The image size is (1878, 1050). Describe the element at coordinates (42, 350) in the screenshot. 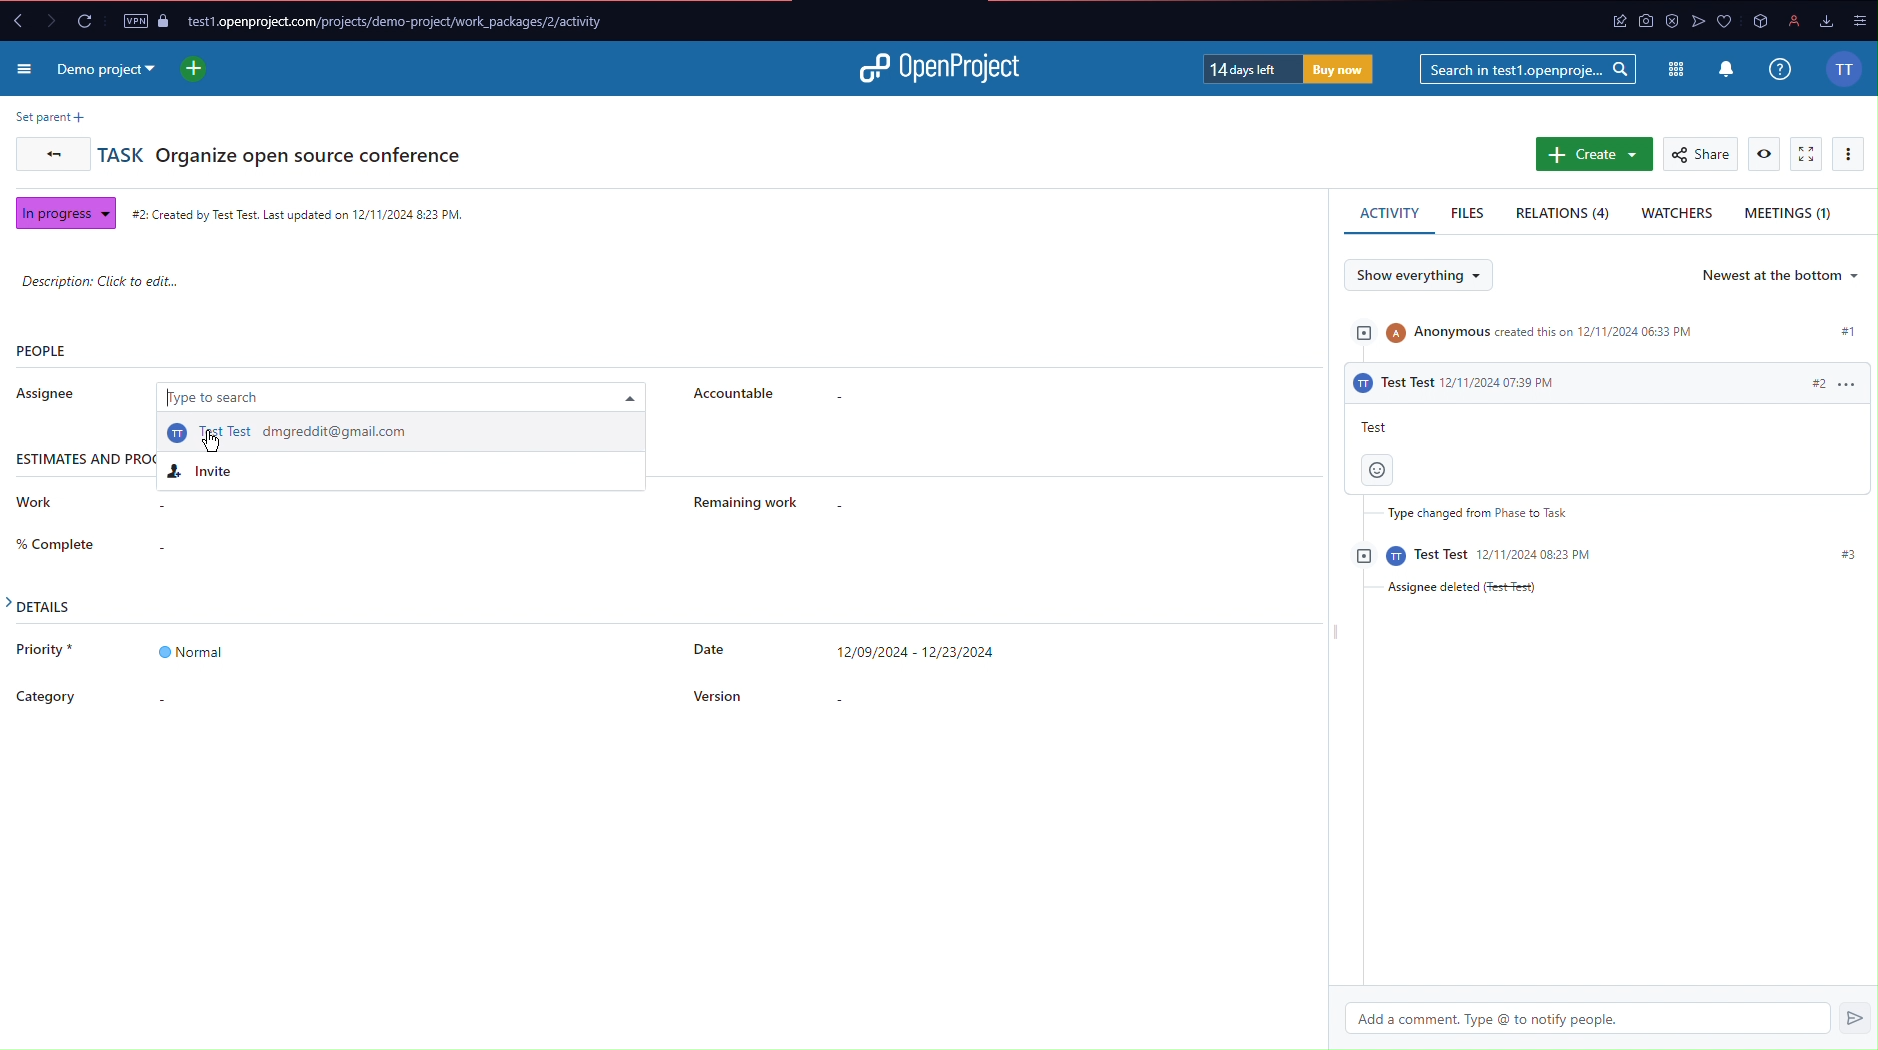

I see `People` at that location.